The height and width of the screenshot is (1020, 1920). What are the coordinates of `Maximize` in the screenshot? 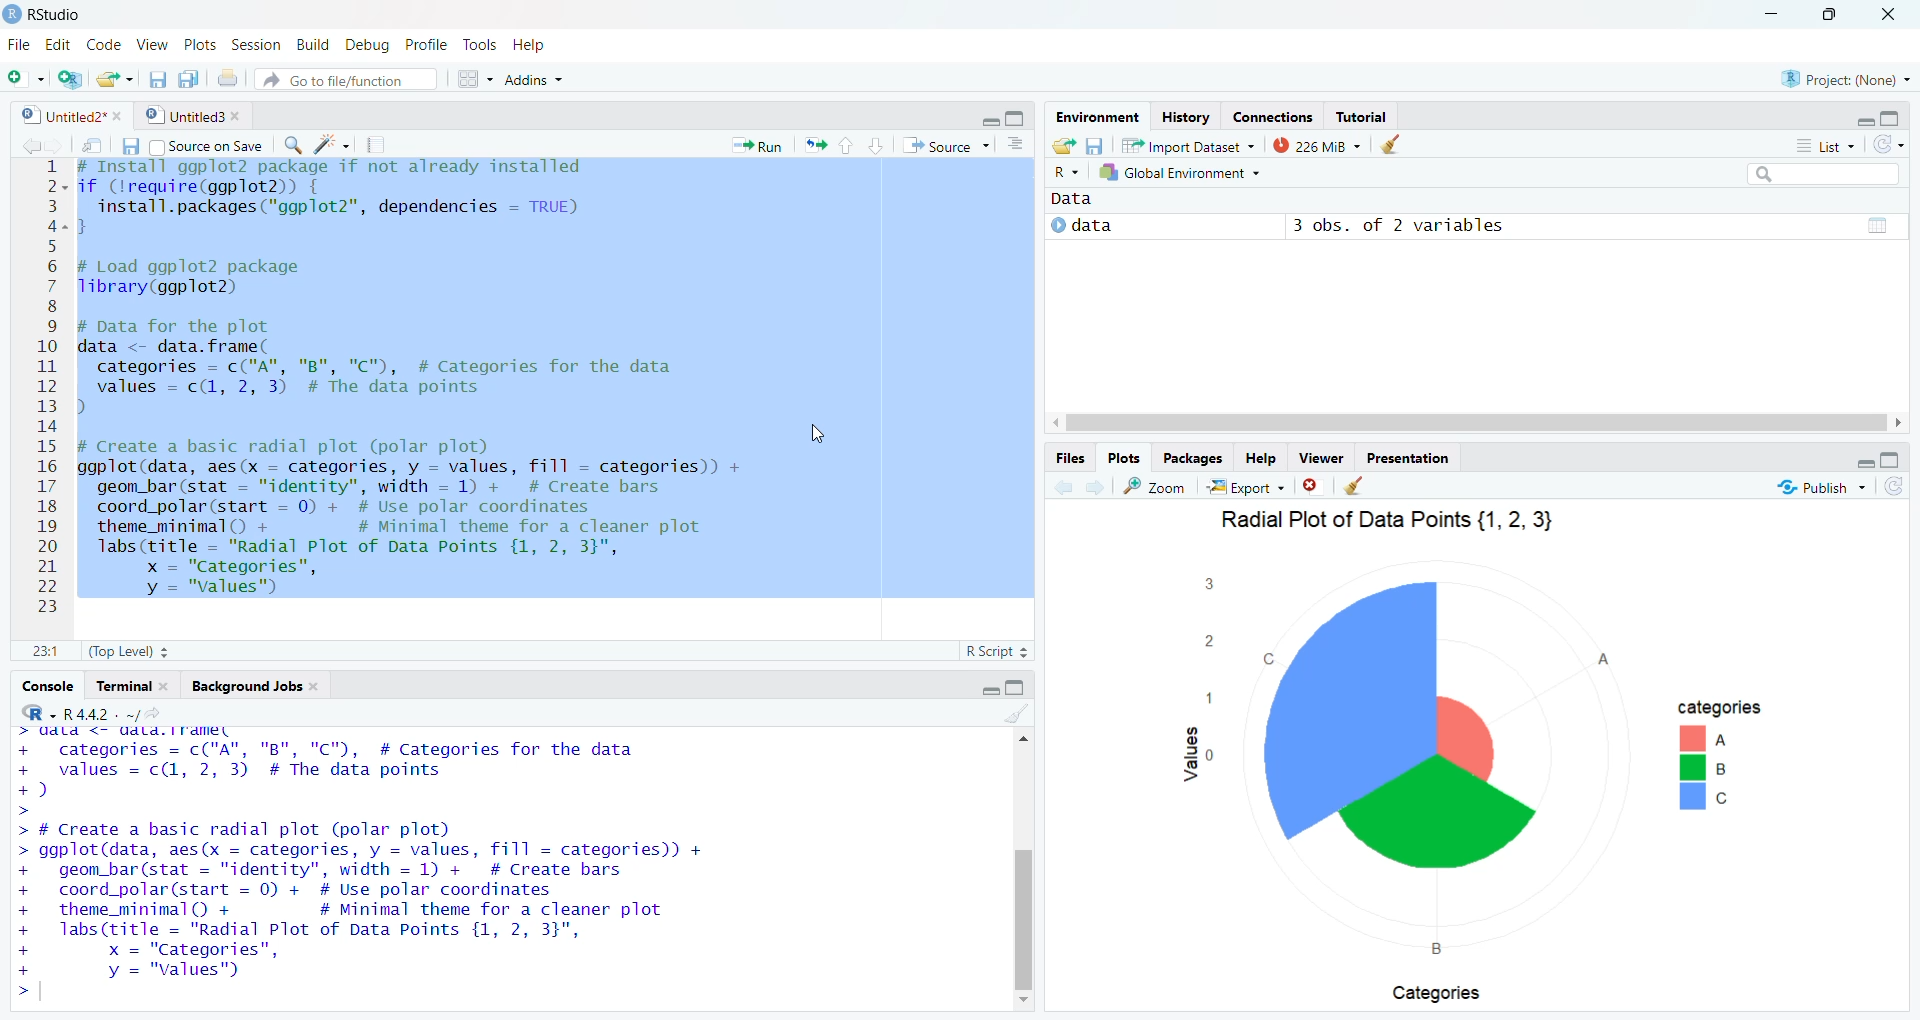 It's located at (1019, 686).